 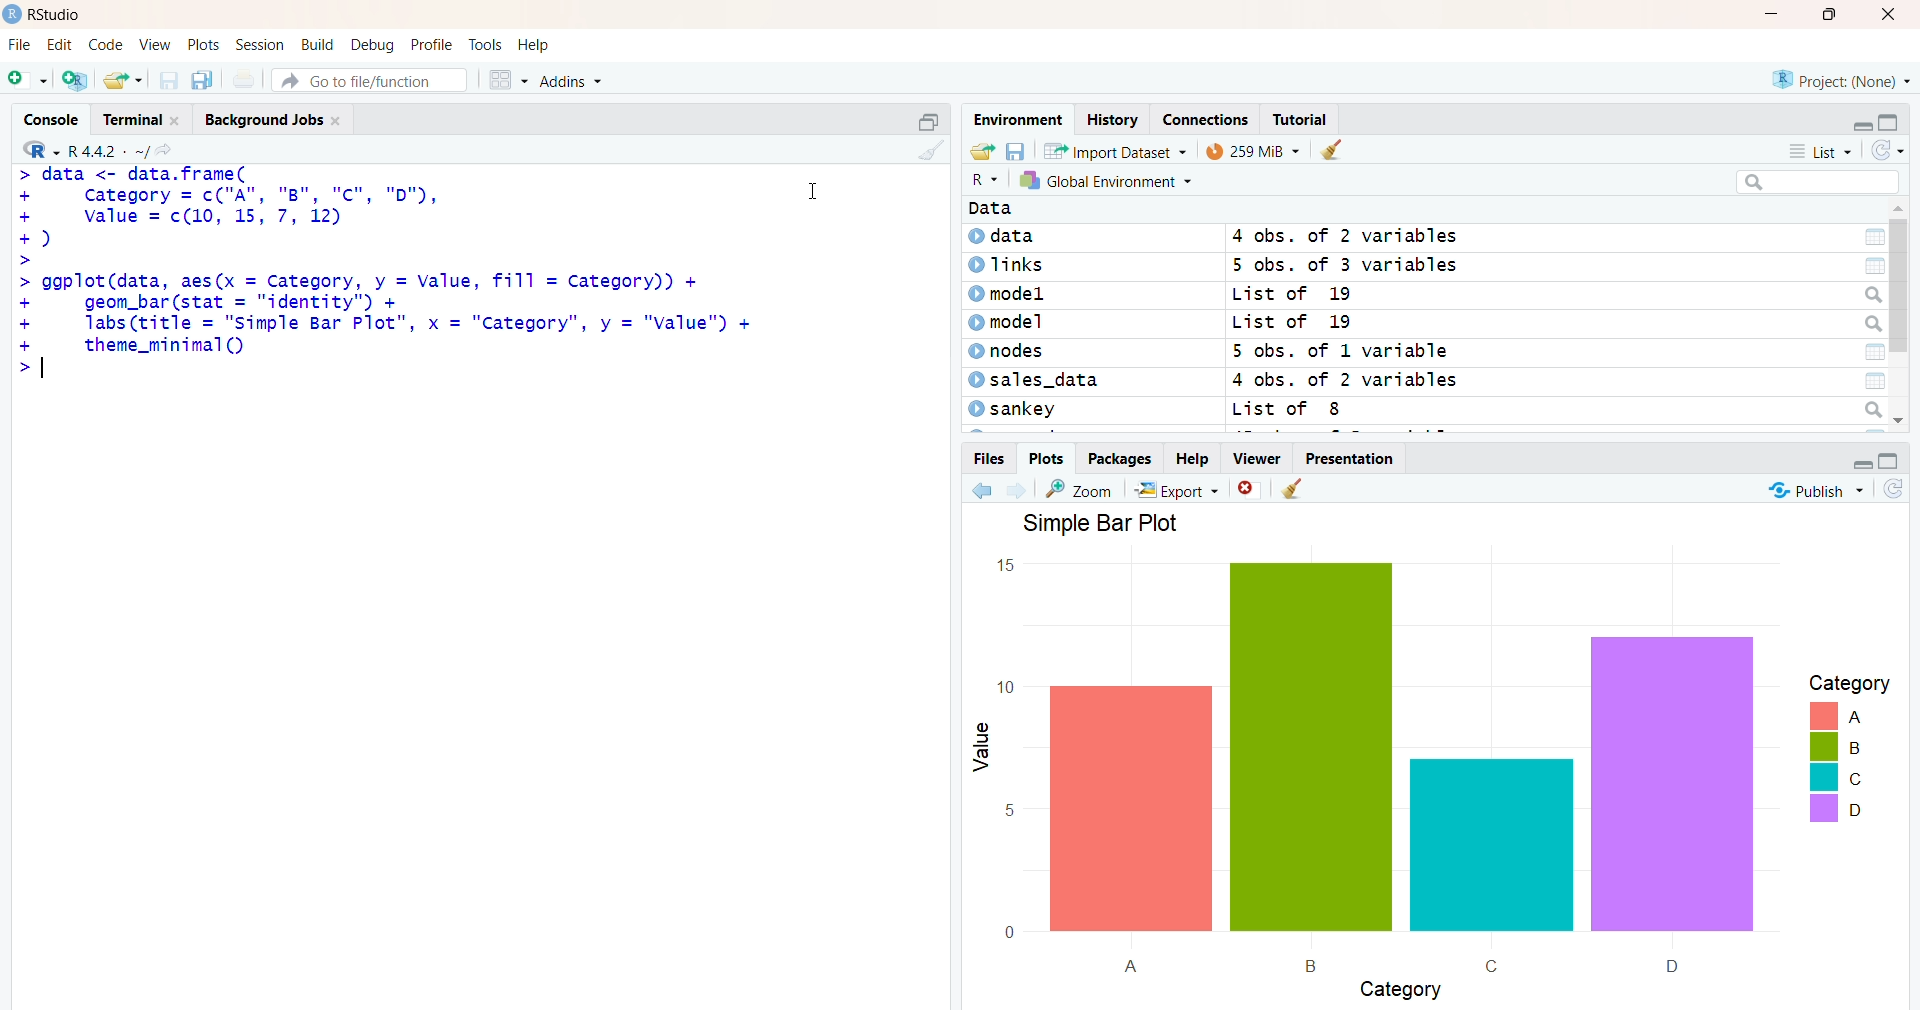 What do you see at coordinates (1120, 458) in the screenshot?
I see `packages` at bounding box center [1120, 458].